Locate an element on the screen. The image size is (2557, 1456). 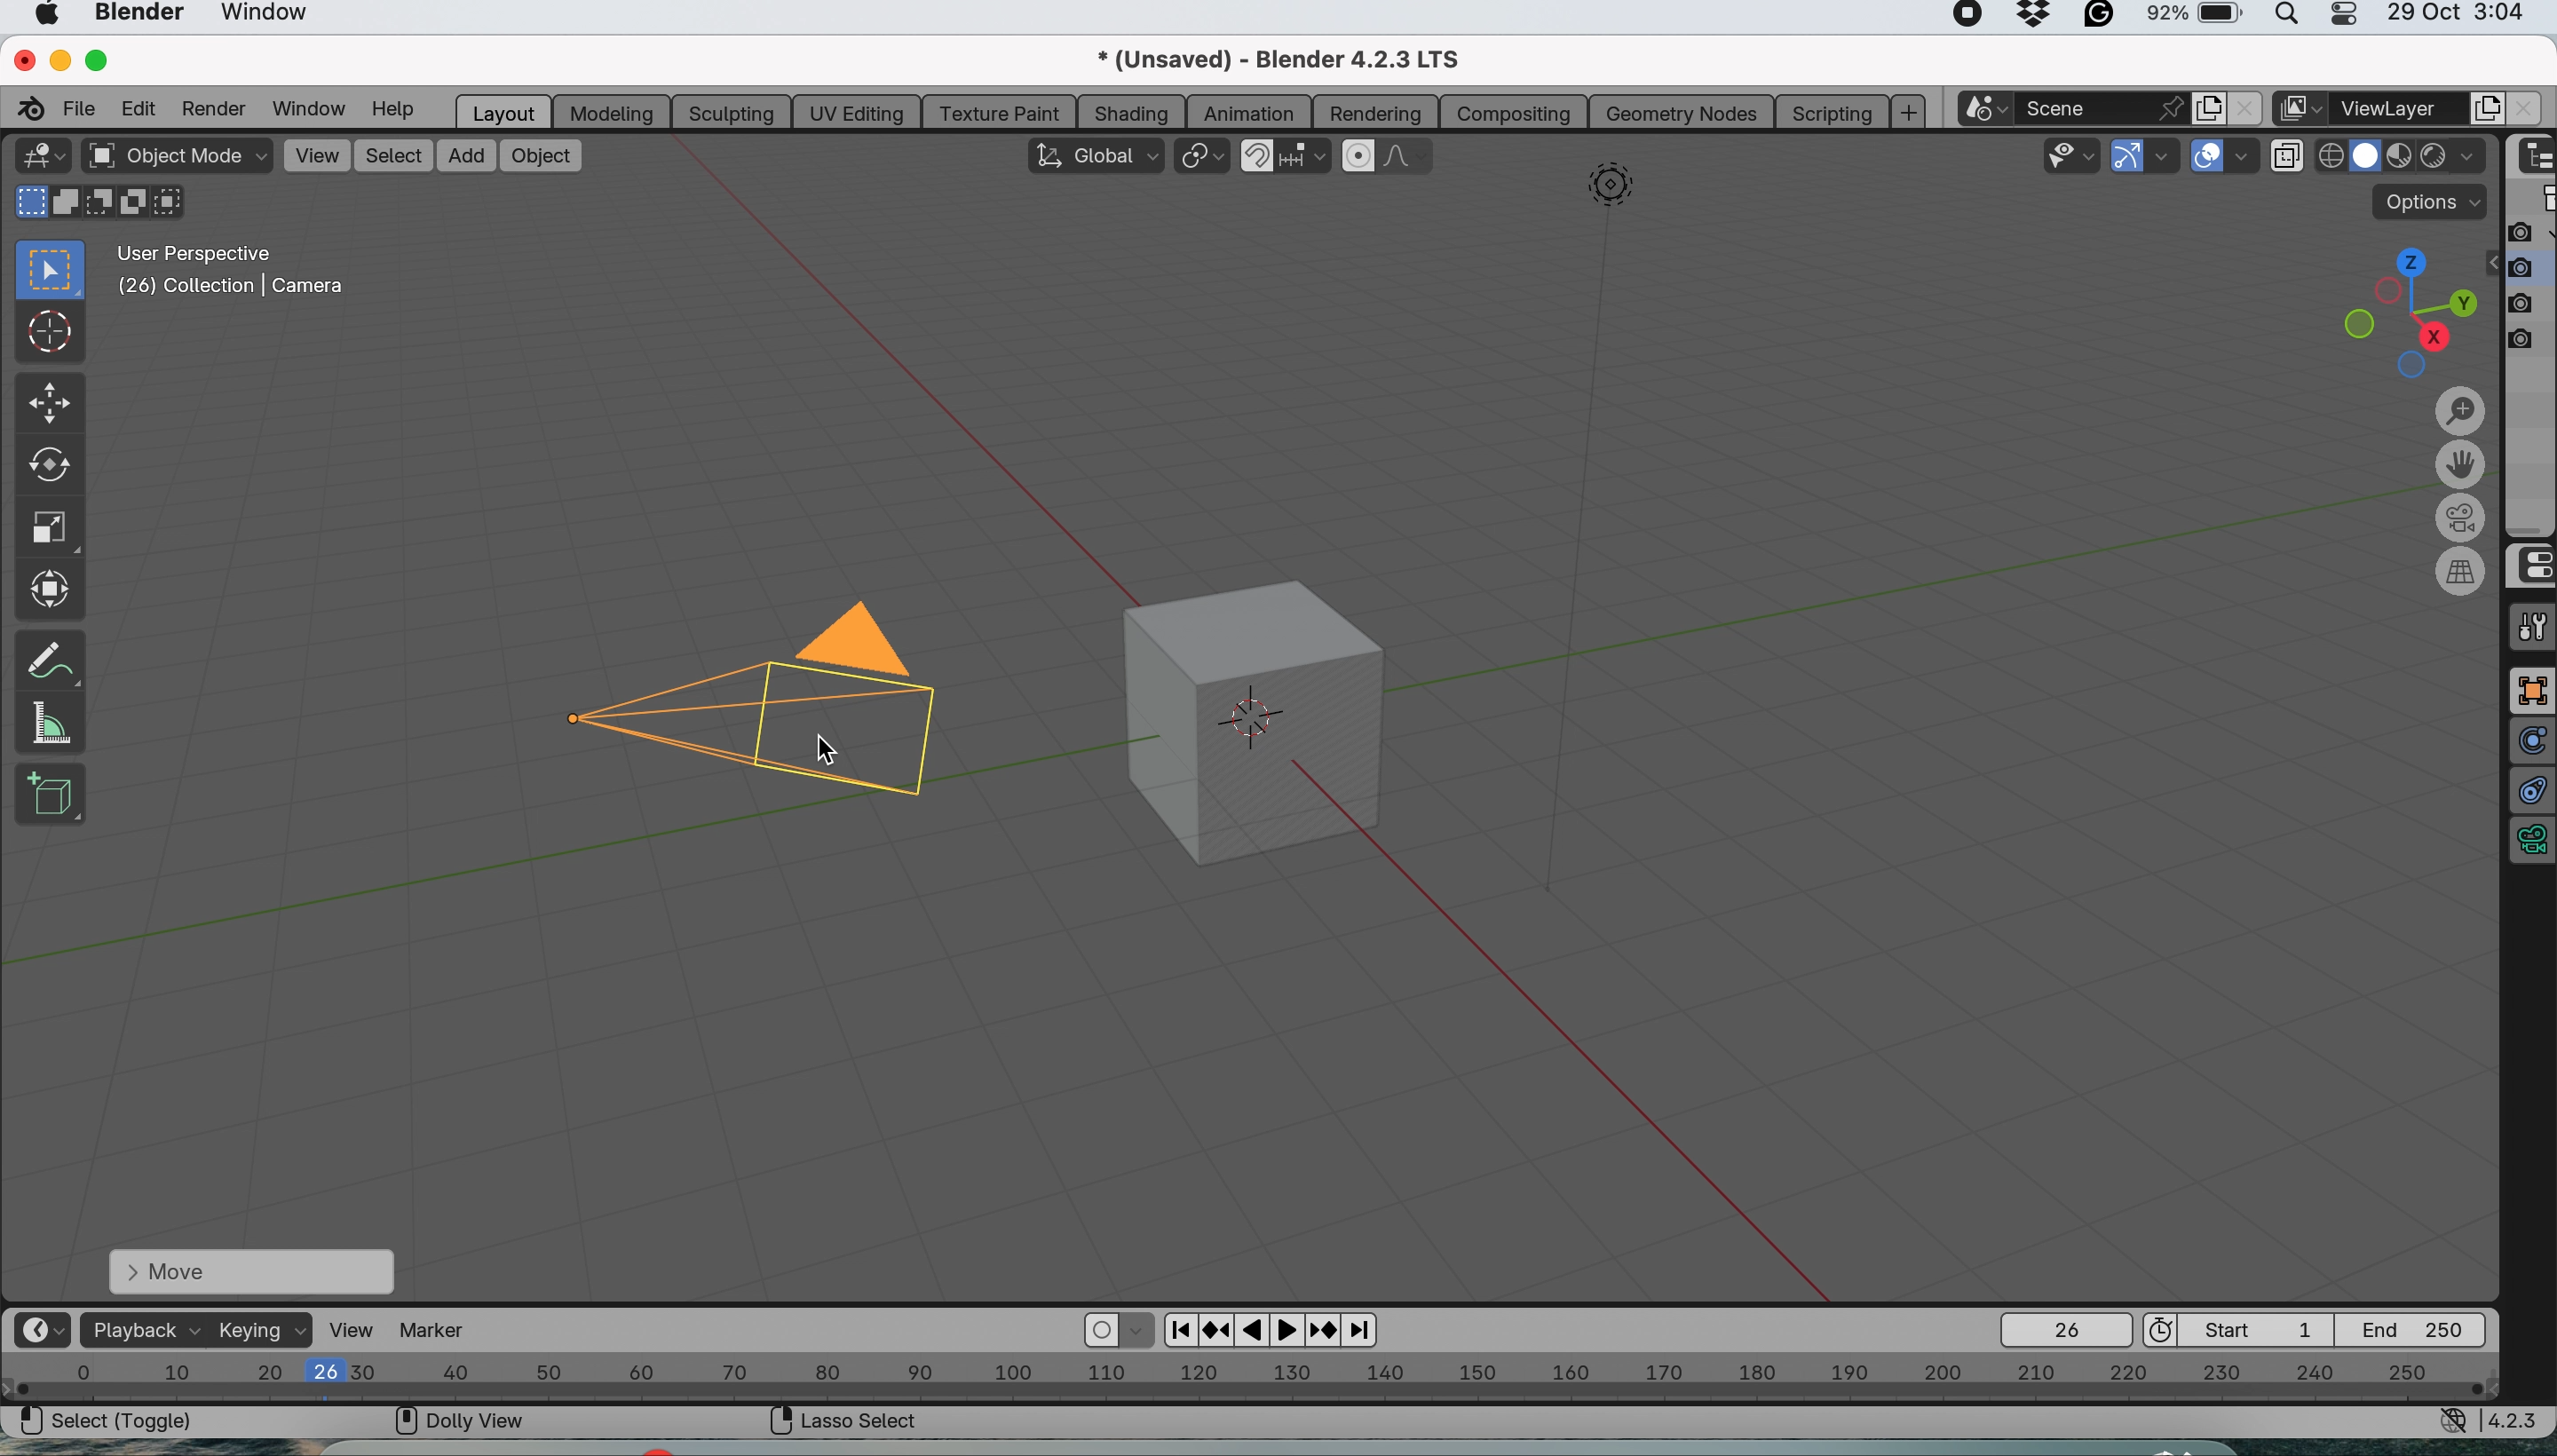
grammarly is located at coordinates (2101, 18).